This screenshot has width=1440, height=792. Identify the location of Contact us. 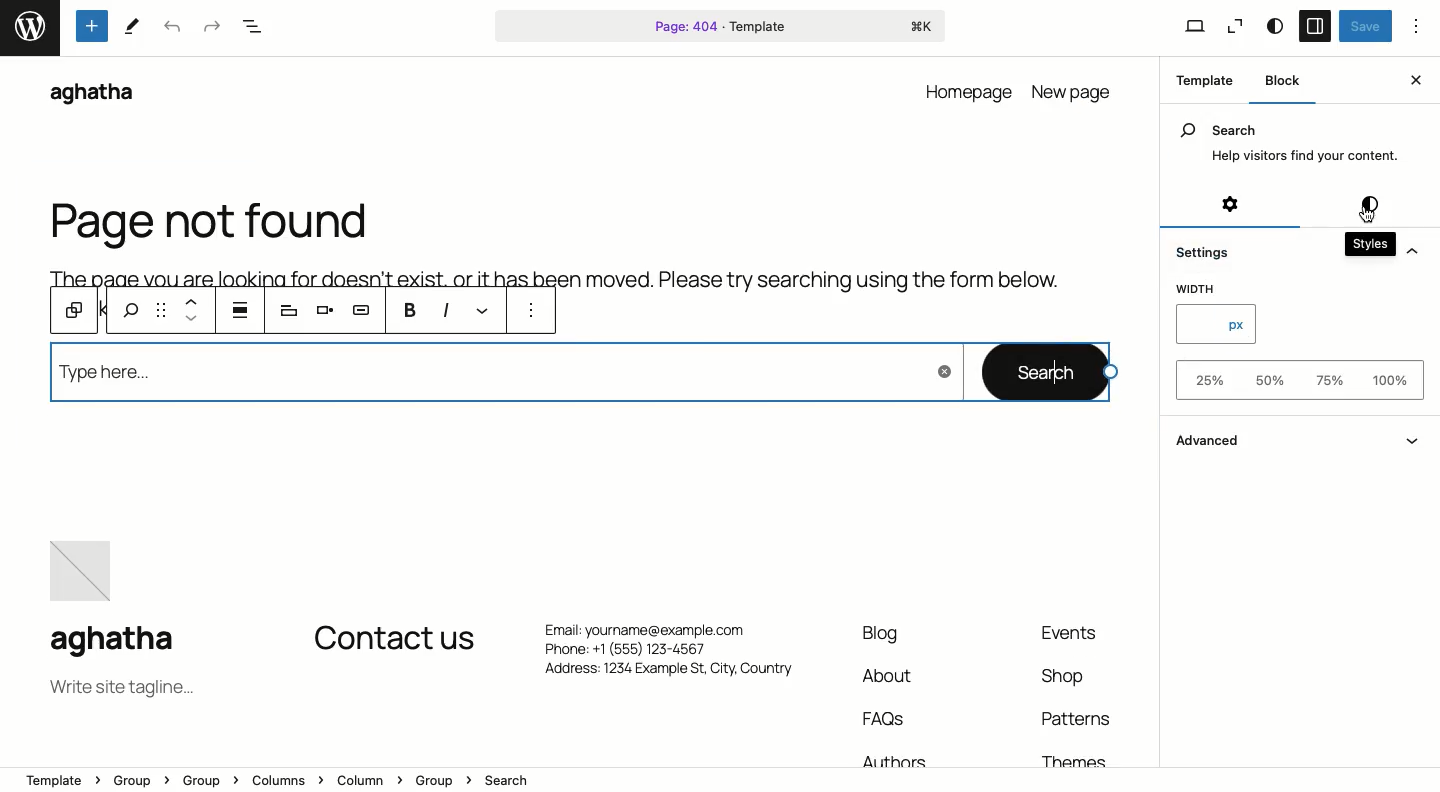
(394, 640).